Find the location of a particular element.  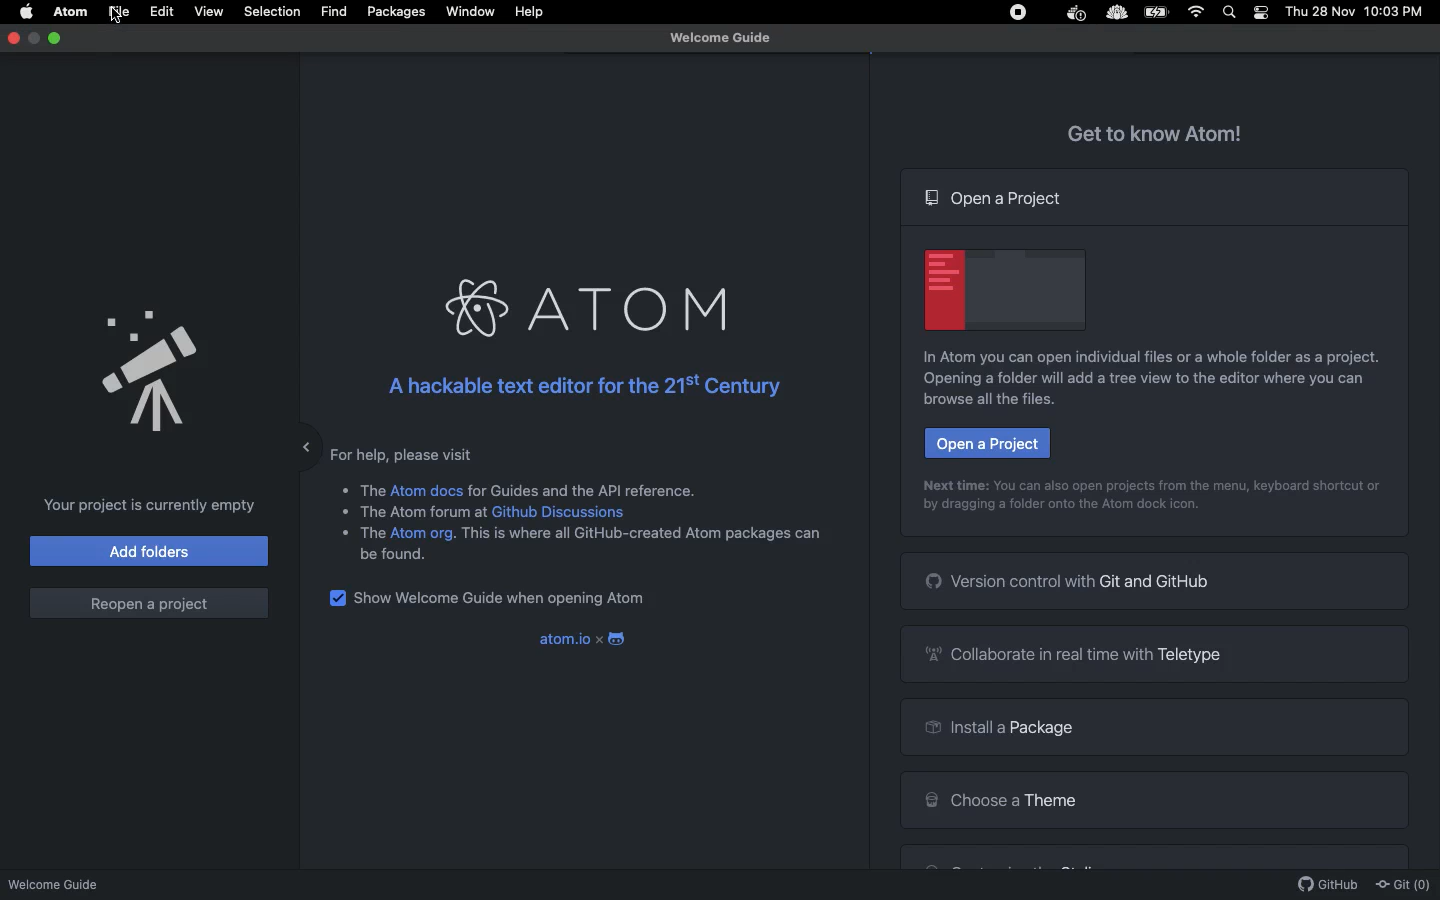

stops is located at coordinates (1021, 15).